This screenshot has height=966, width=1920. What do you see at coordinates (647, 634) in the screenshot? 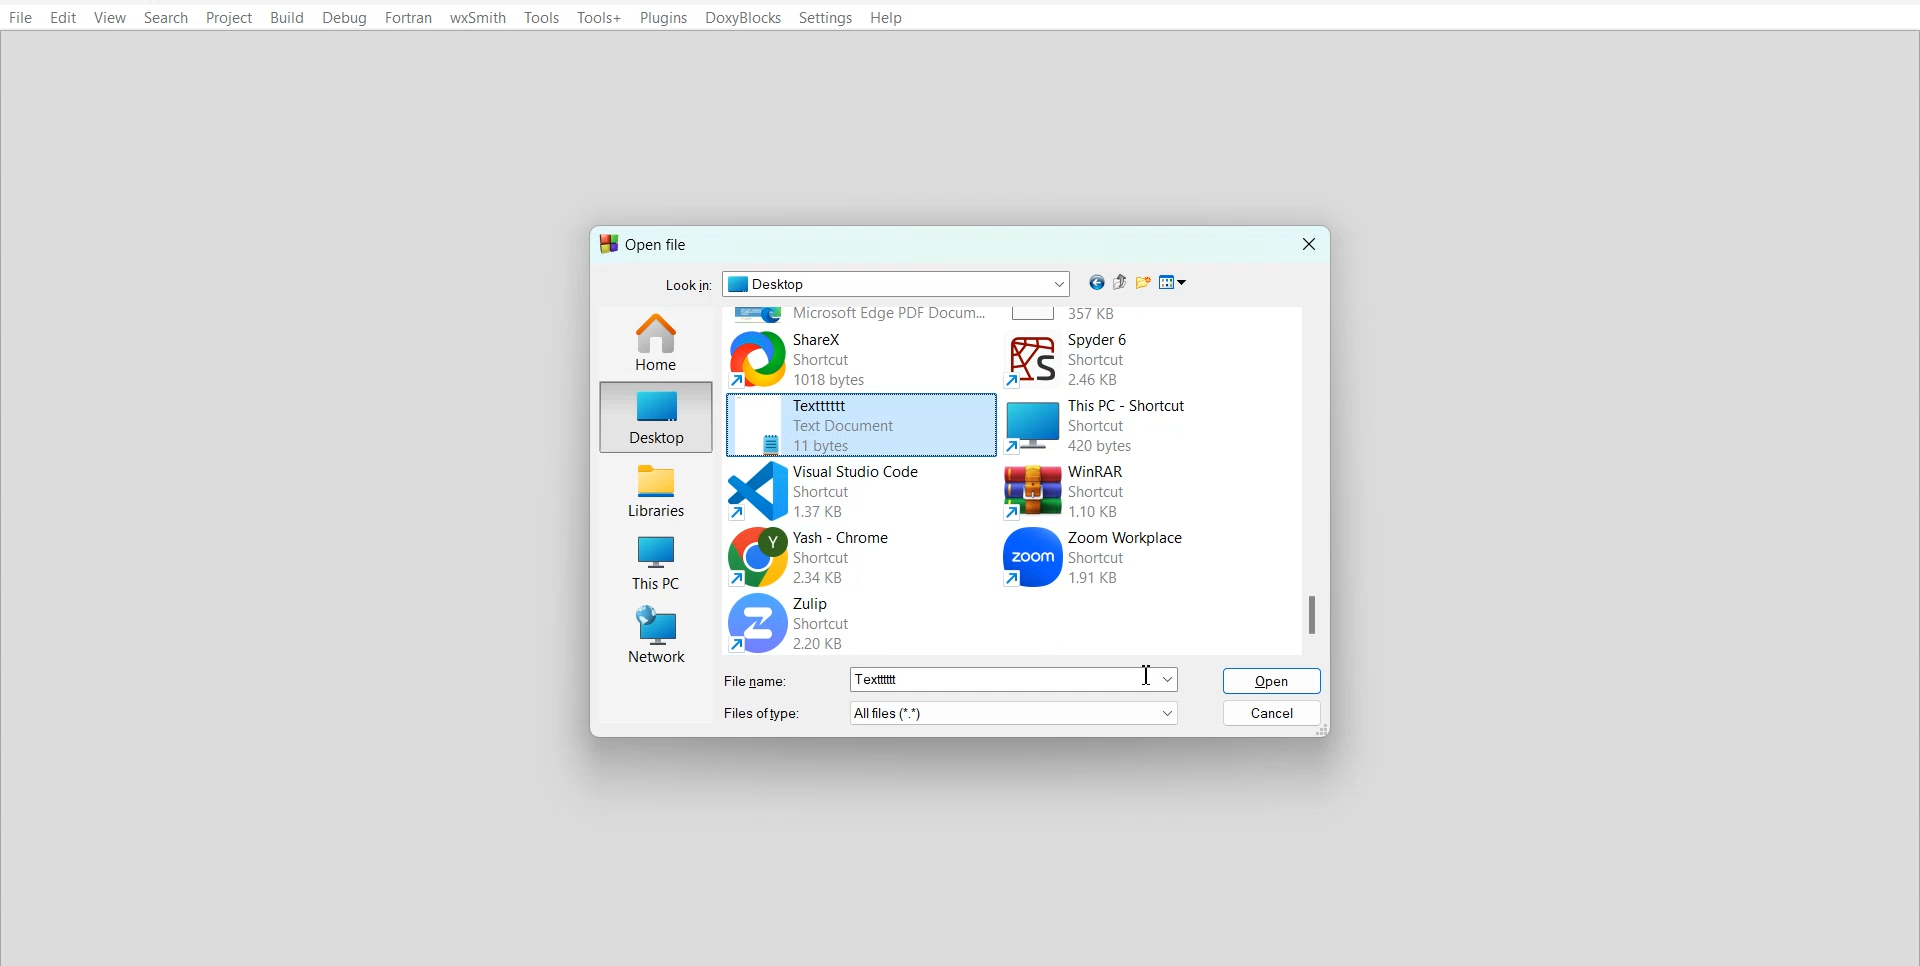
I see `Network` at bounding box center [647, 634].